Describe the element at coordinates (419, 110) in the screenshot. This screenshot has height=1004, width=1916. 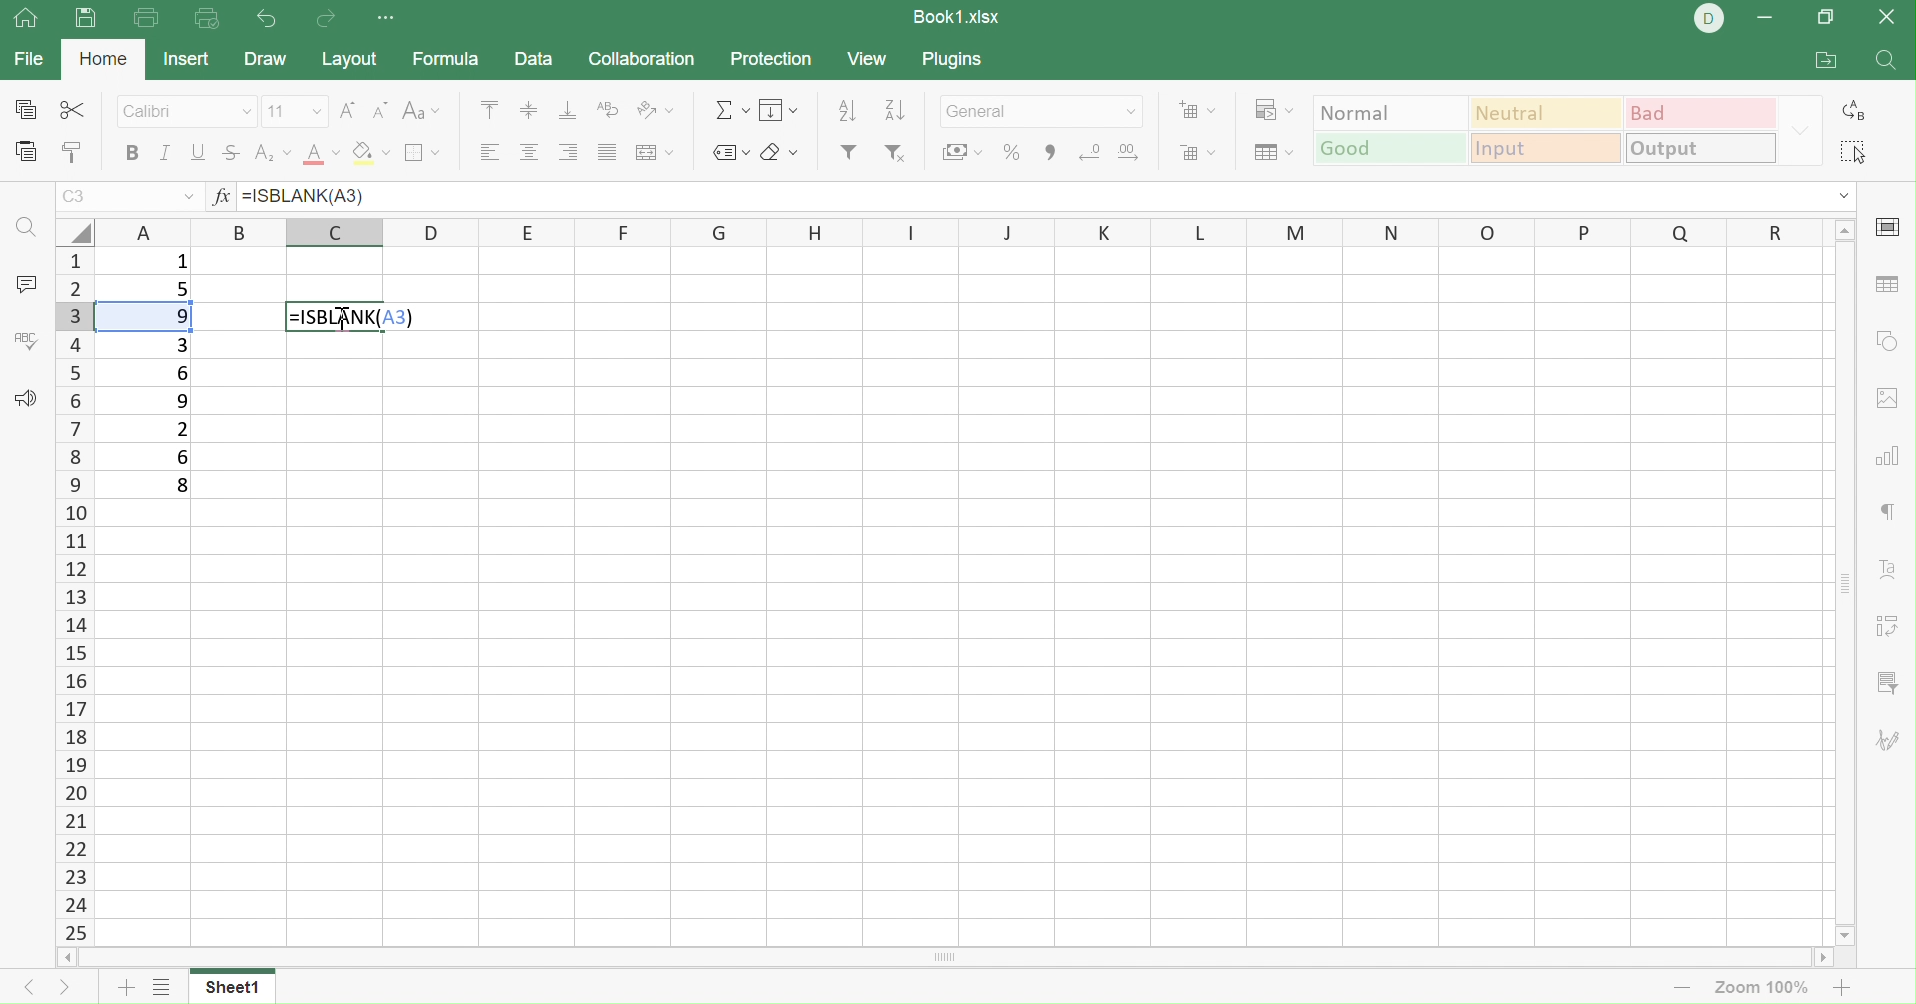
I see `Change case` at that location.